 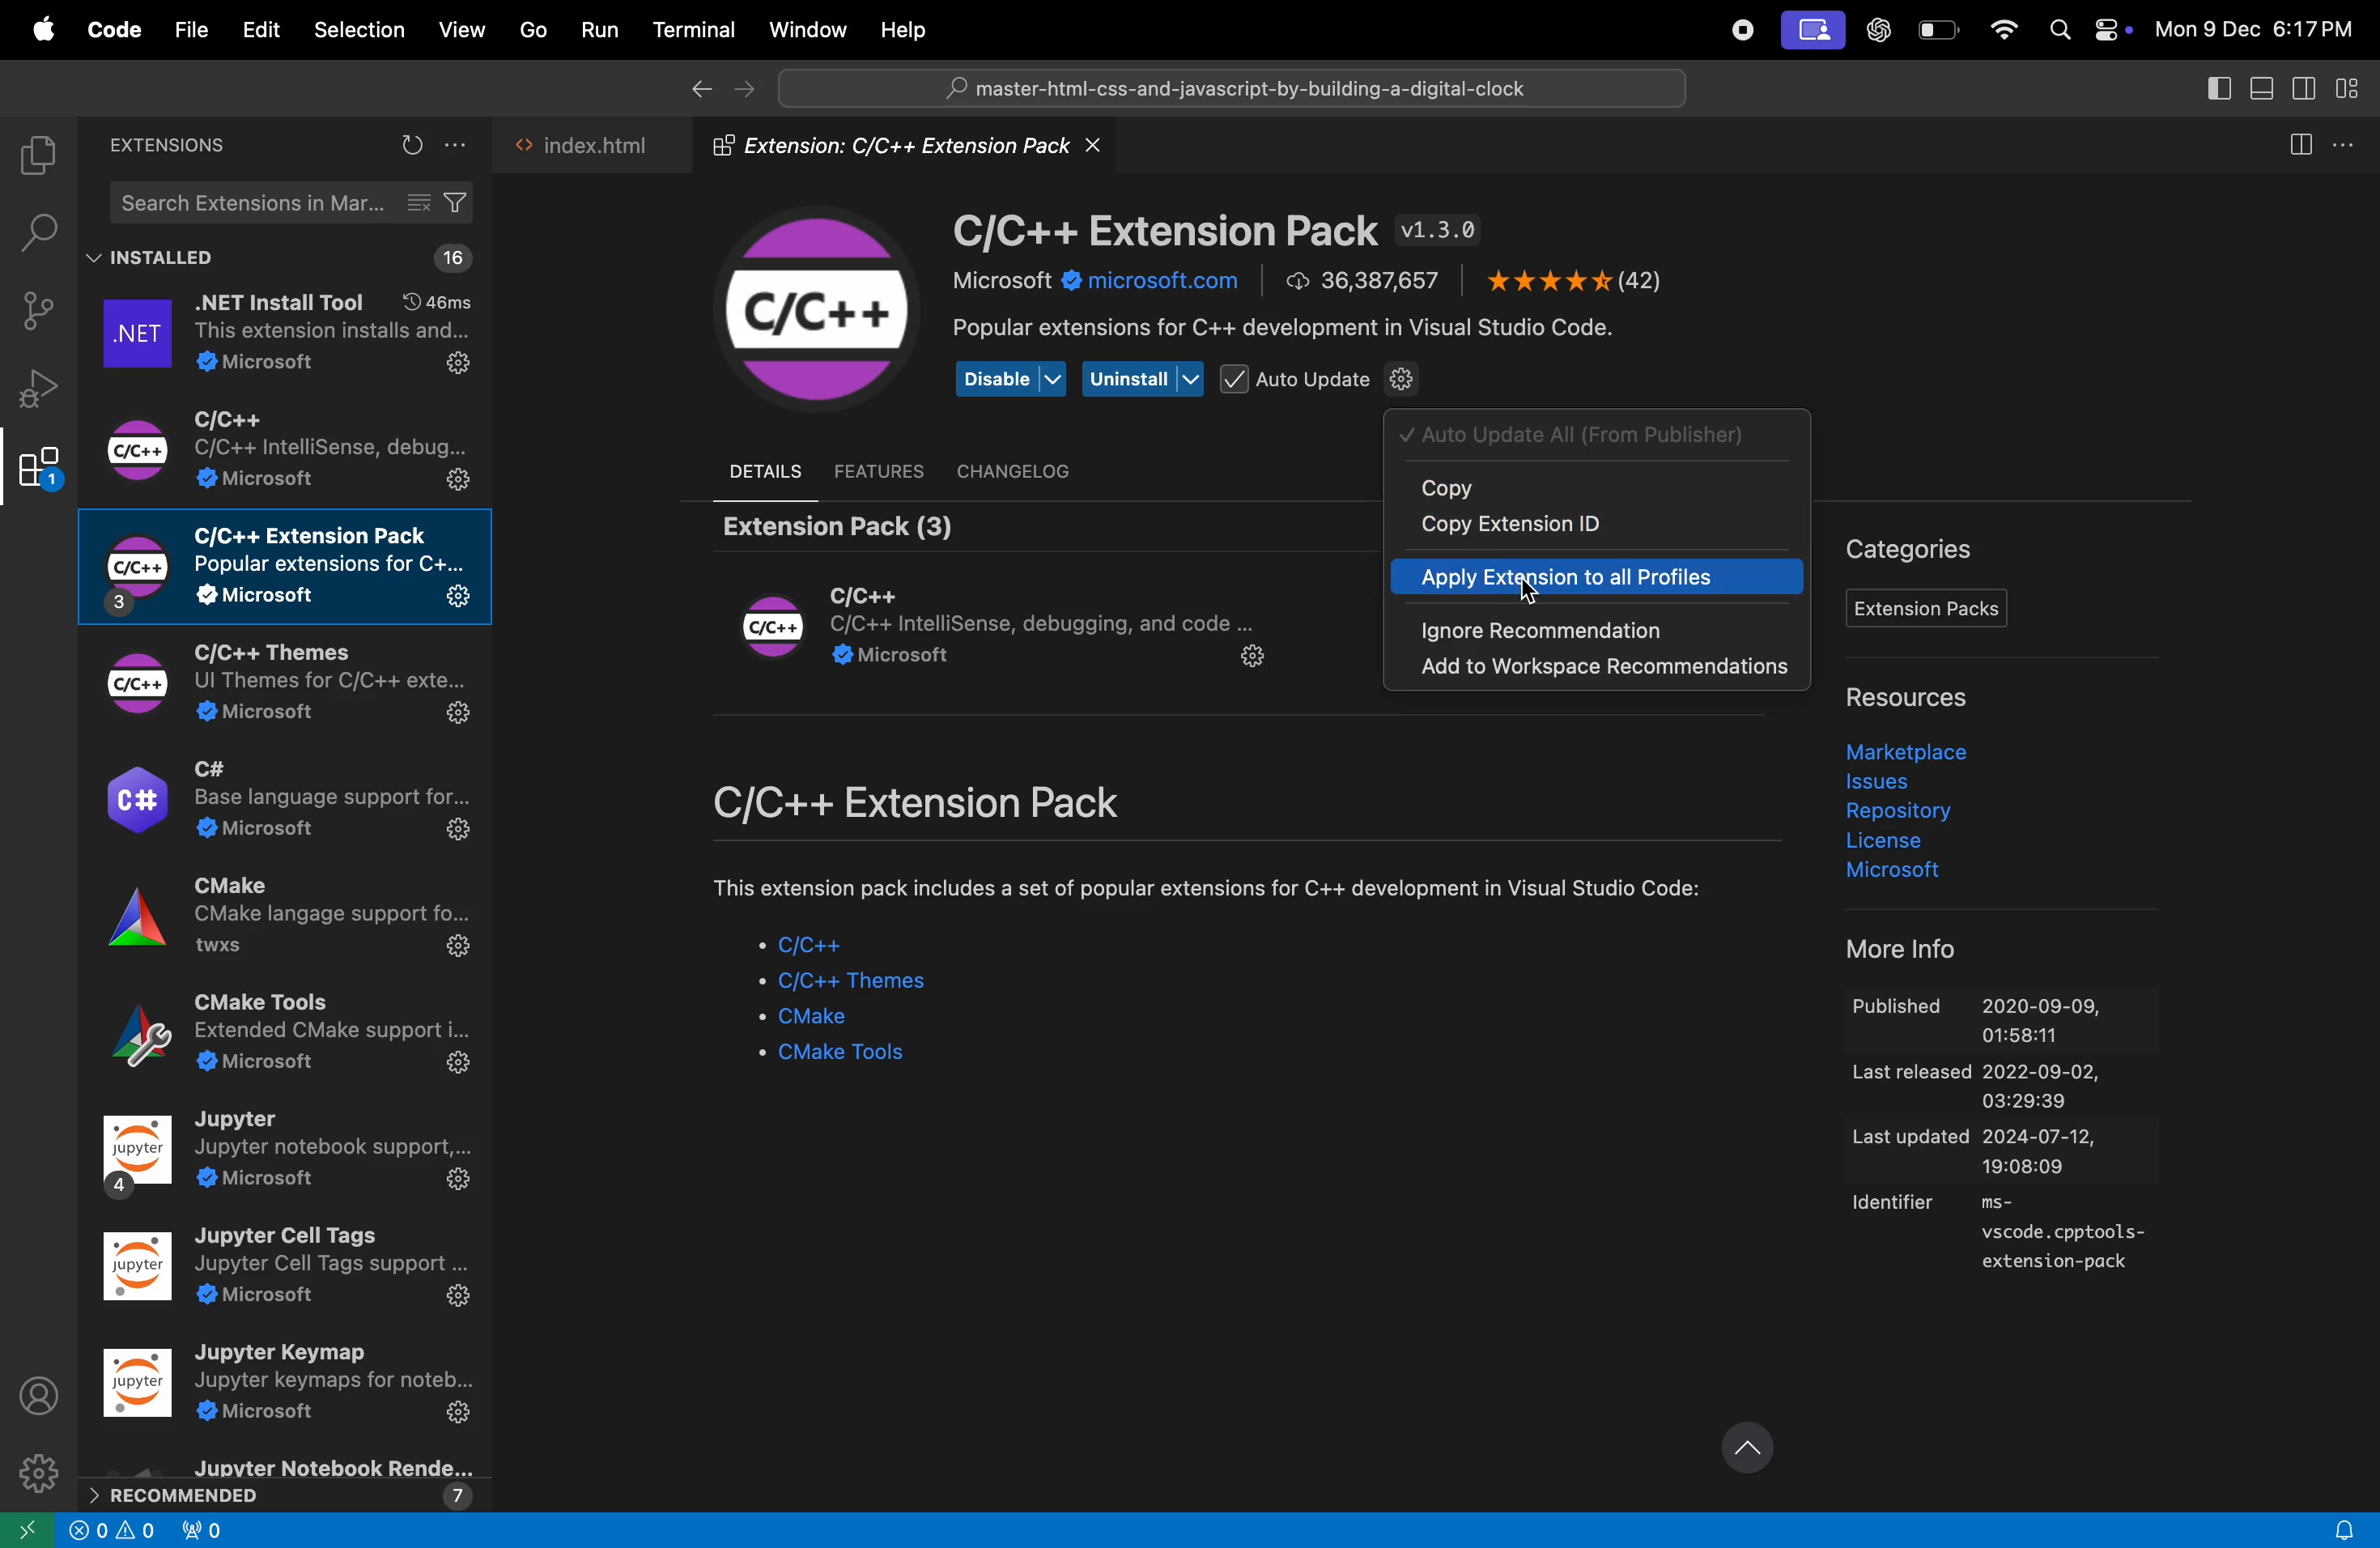 I want to click on Code, so click(x=115, y=30).